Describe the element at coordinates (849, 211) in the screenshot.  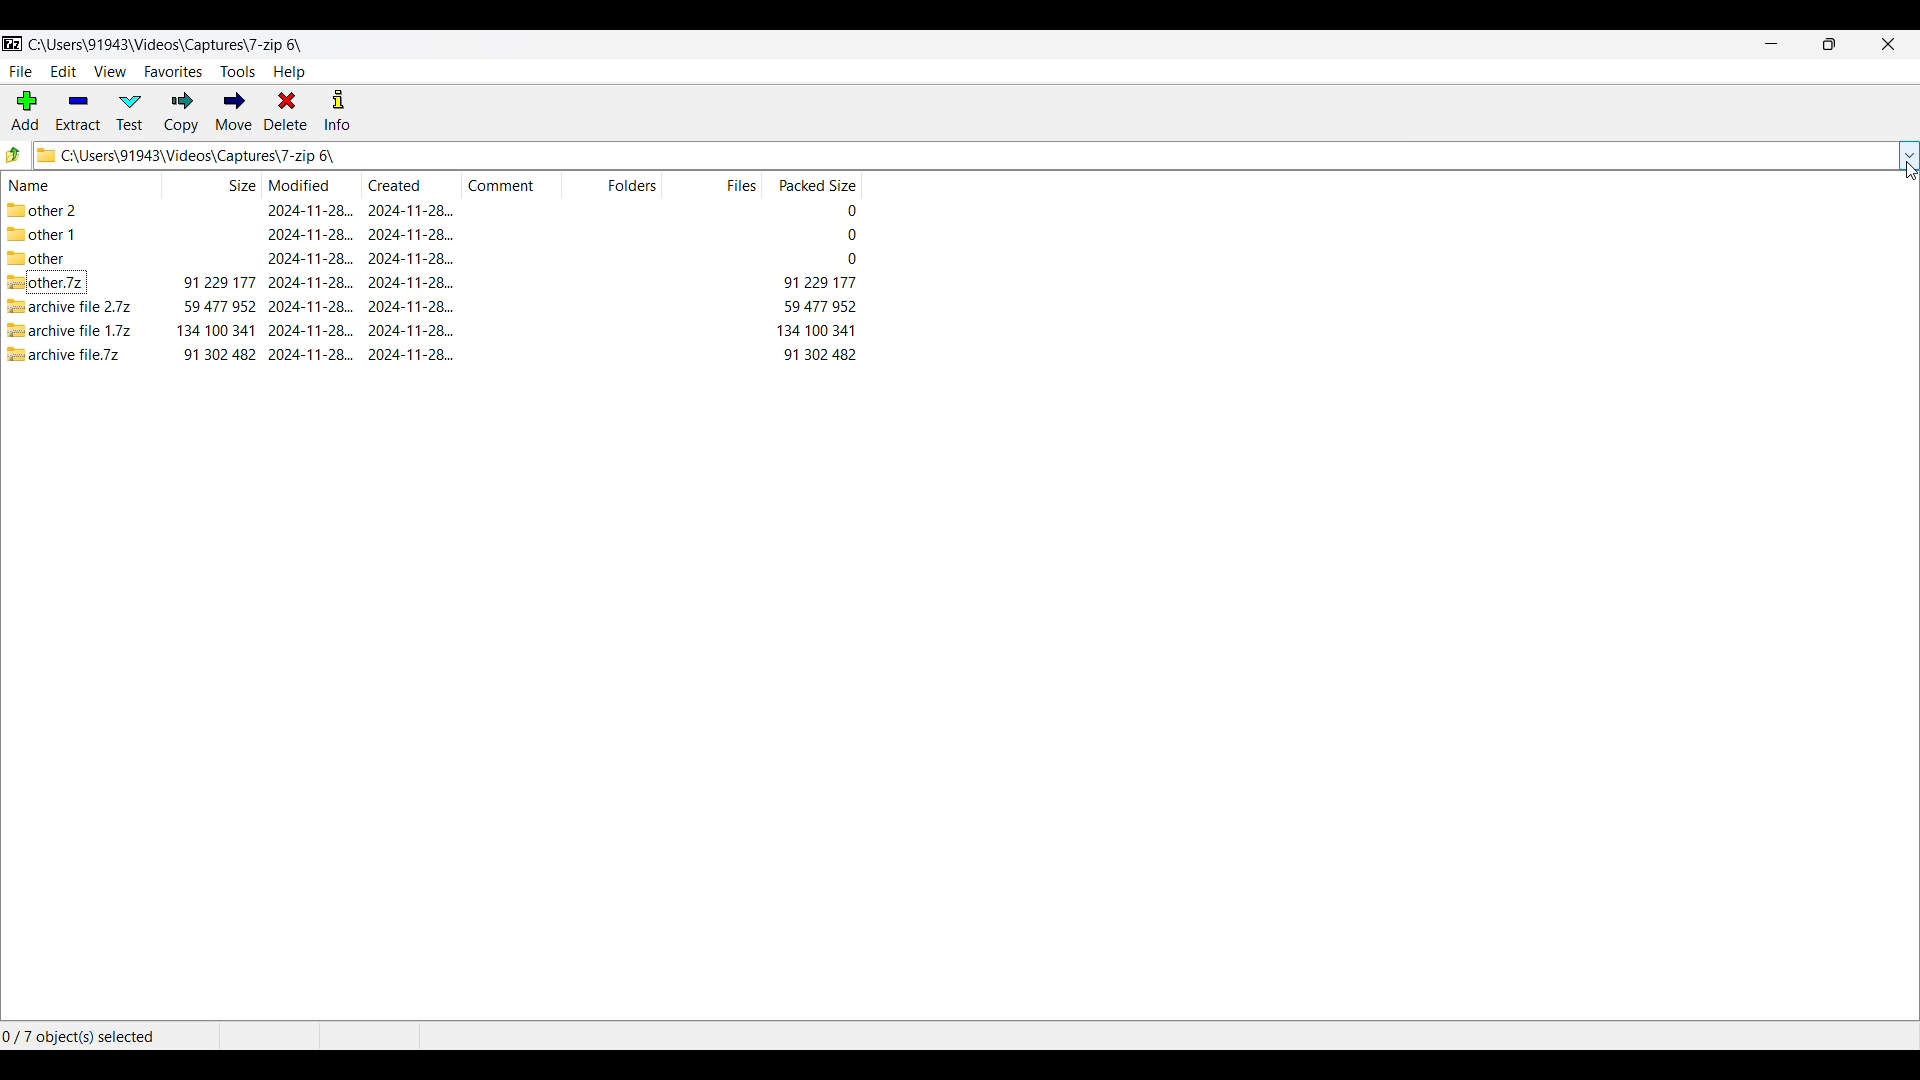
I see `packed size` at that location.